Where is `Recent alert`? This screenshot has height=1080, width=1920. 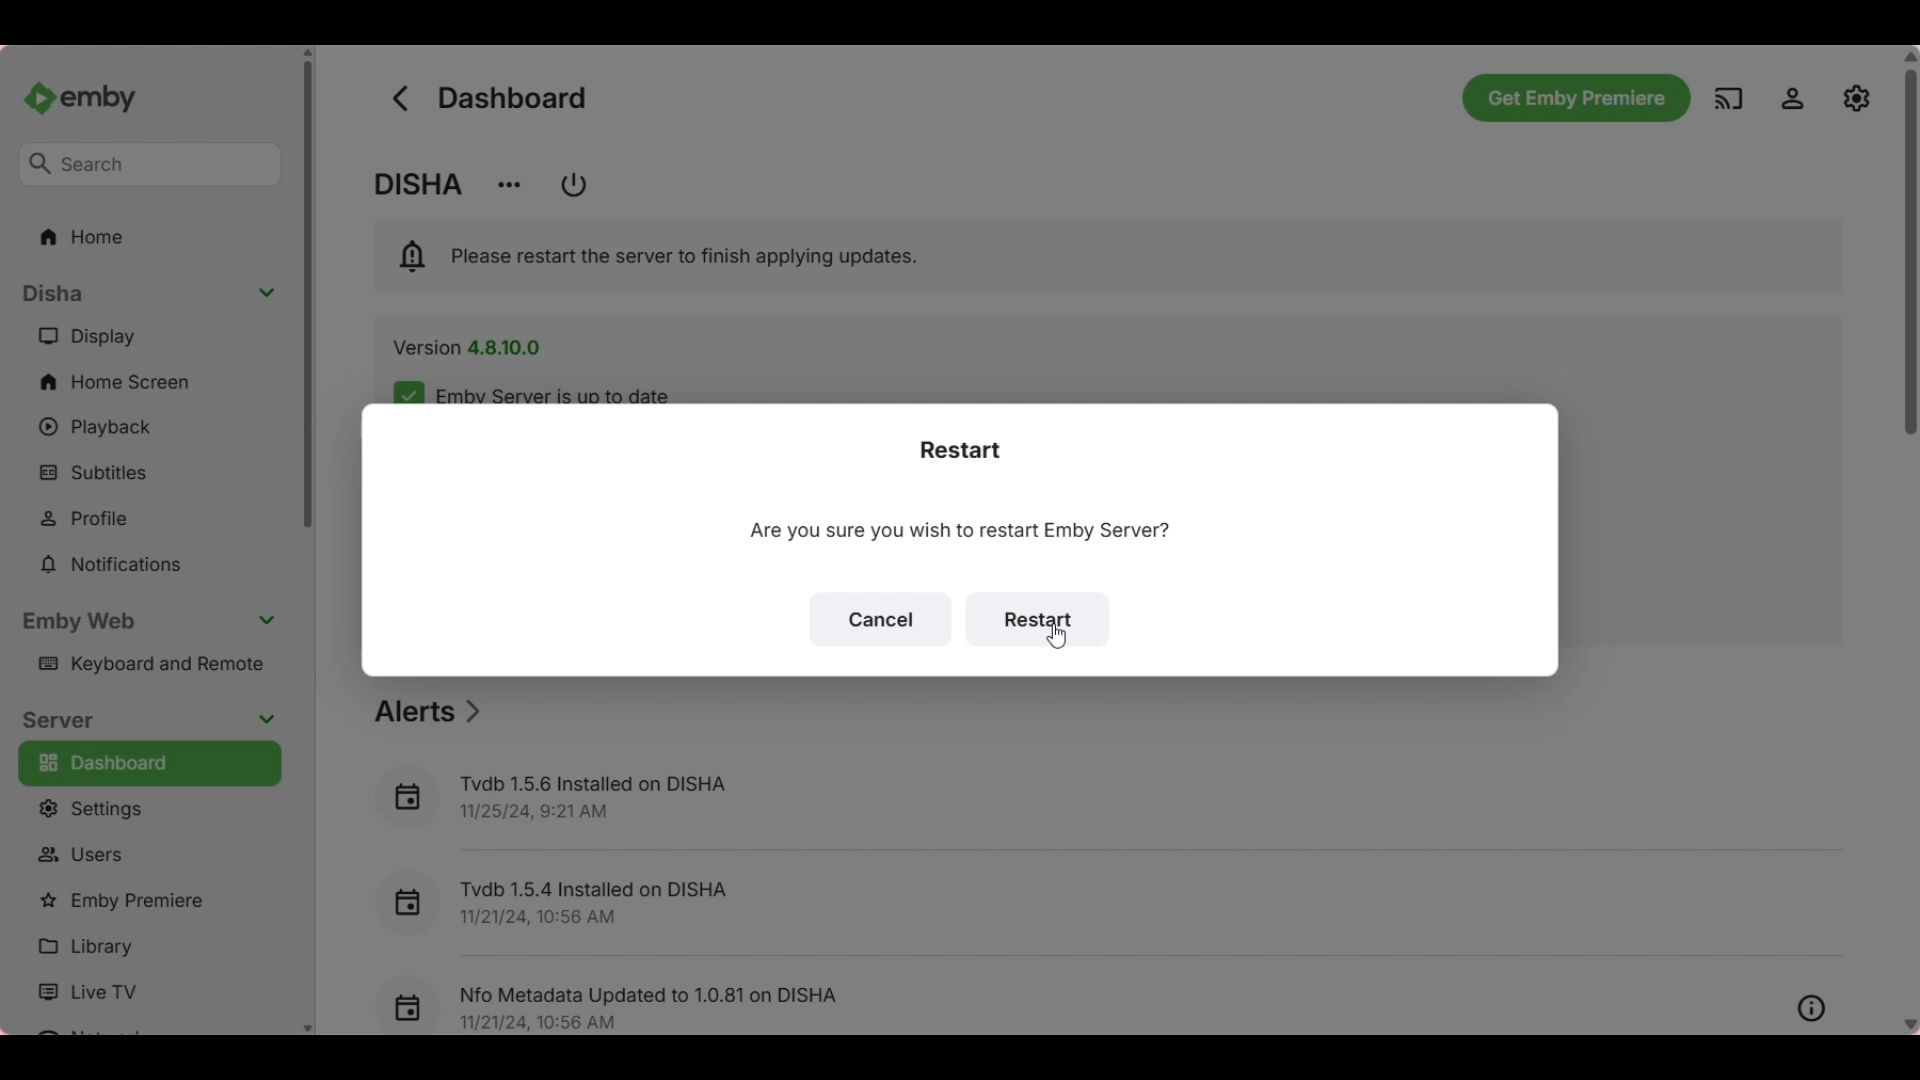 Recent alert is located at coordinates (1073, 998).